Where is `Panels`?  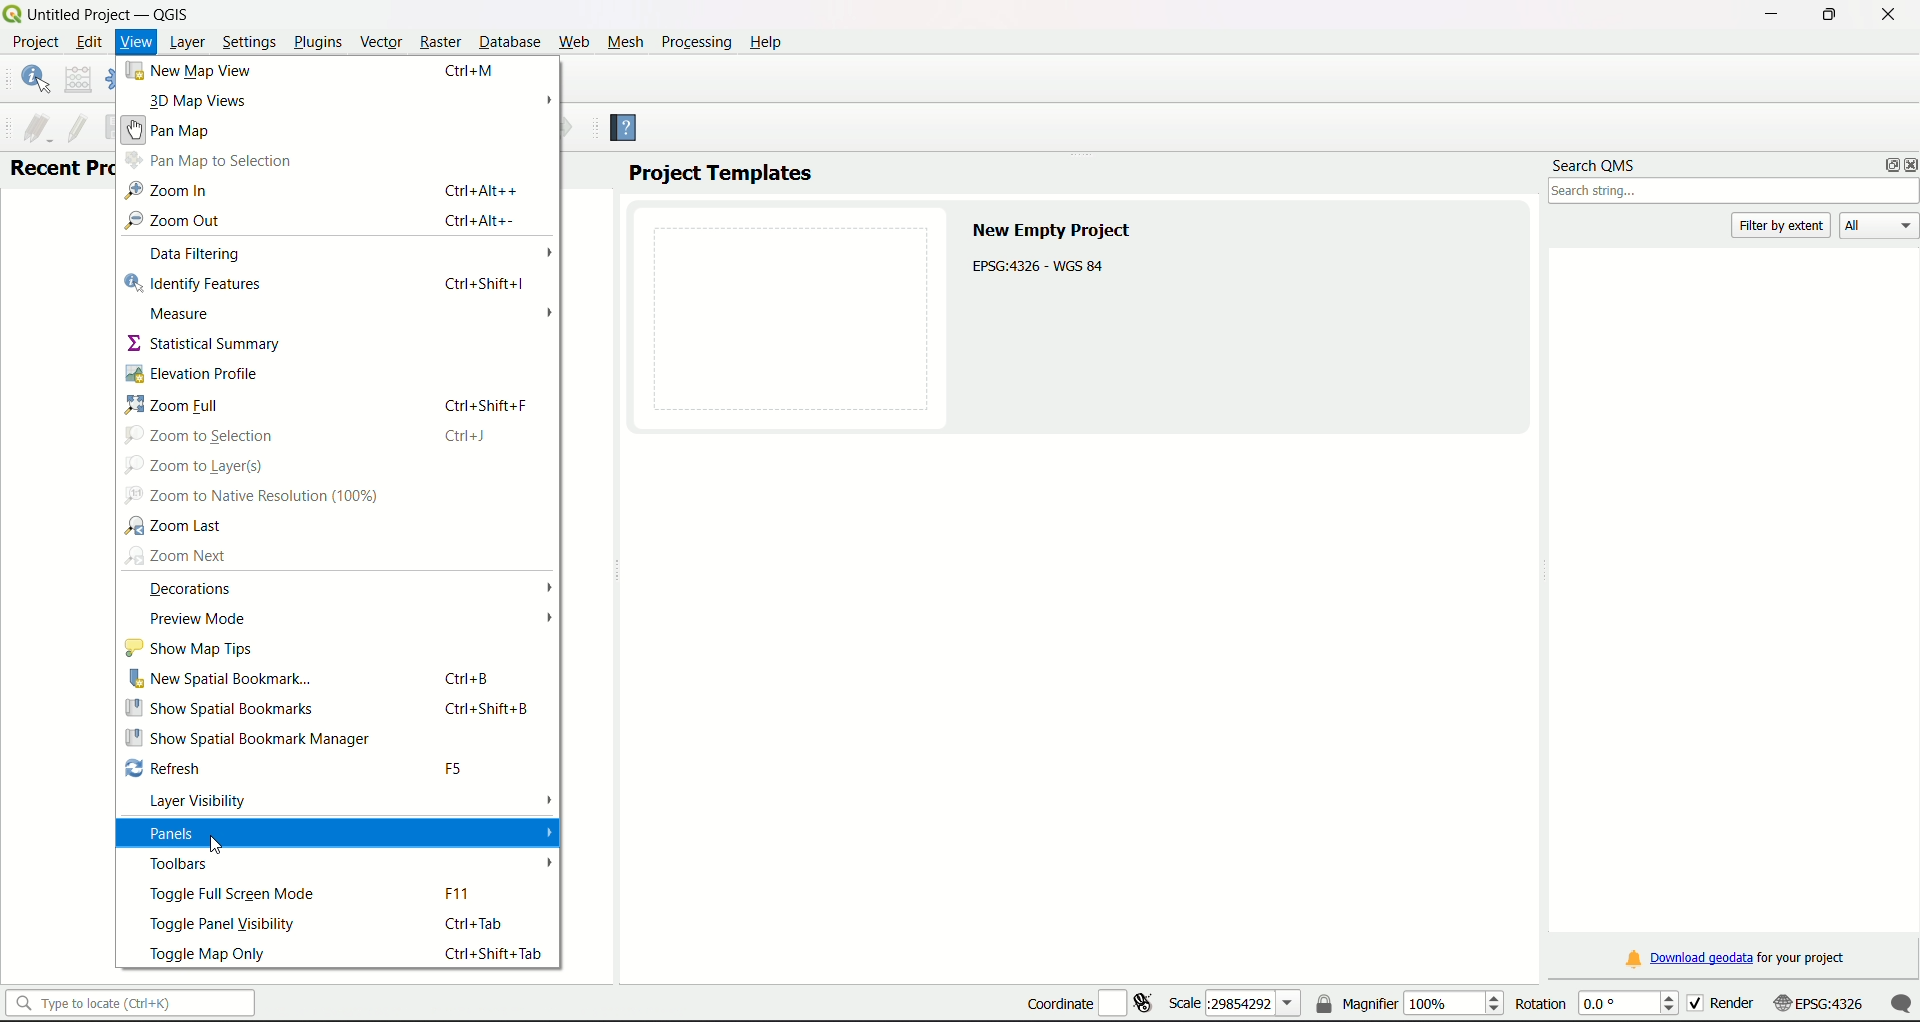 Panels is located at coordinates (171, 835).